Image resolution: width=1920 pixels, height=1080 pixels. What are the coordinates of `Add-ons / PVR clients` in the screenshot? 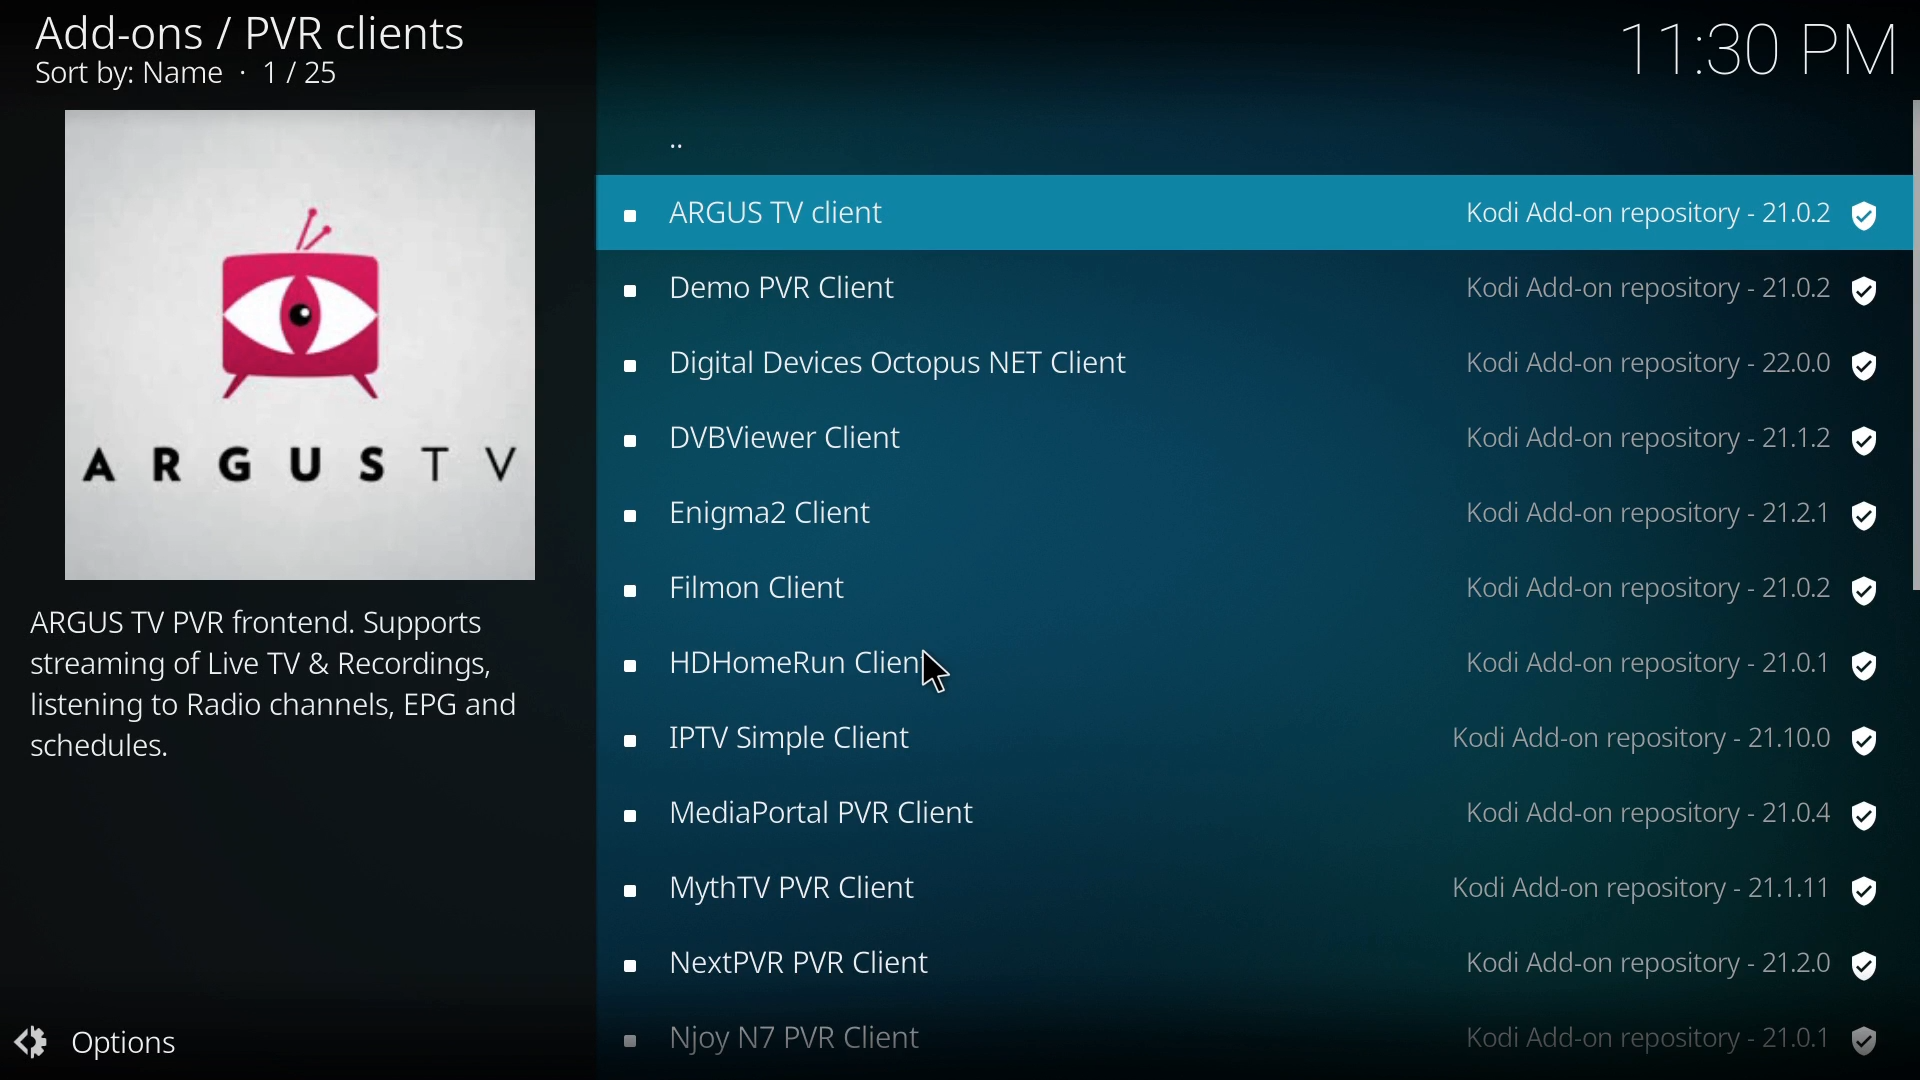 It's located at (241, 29).